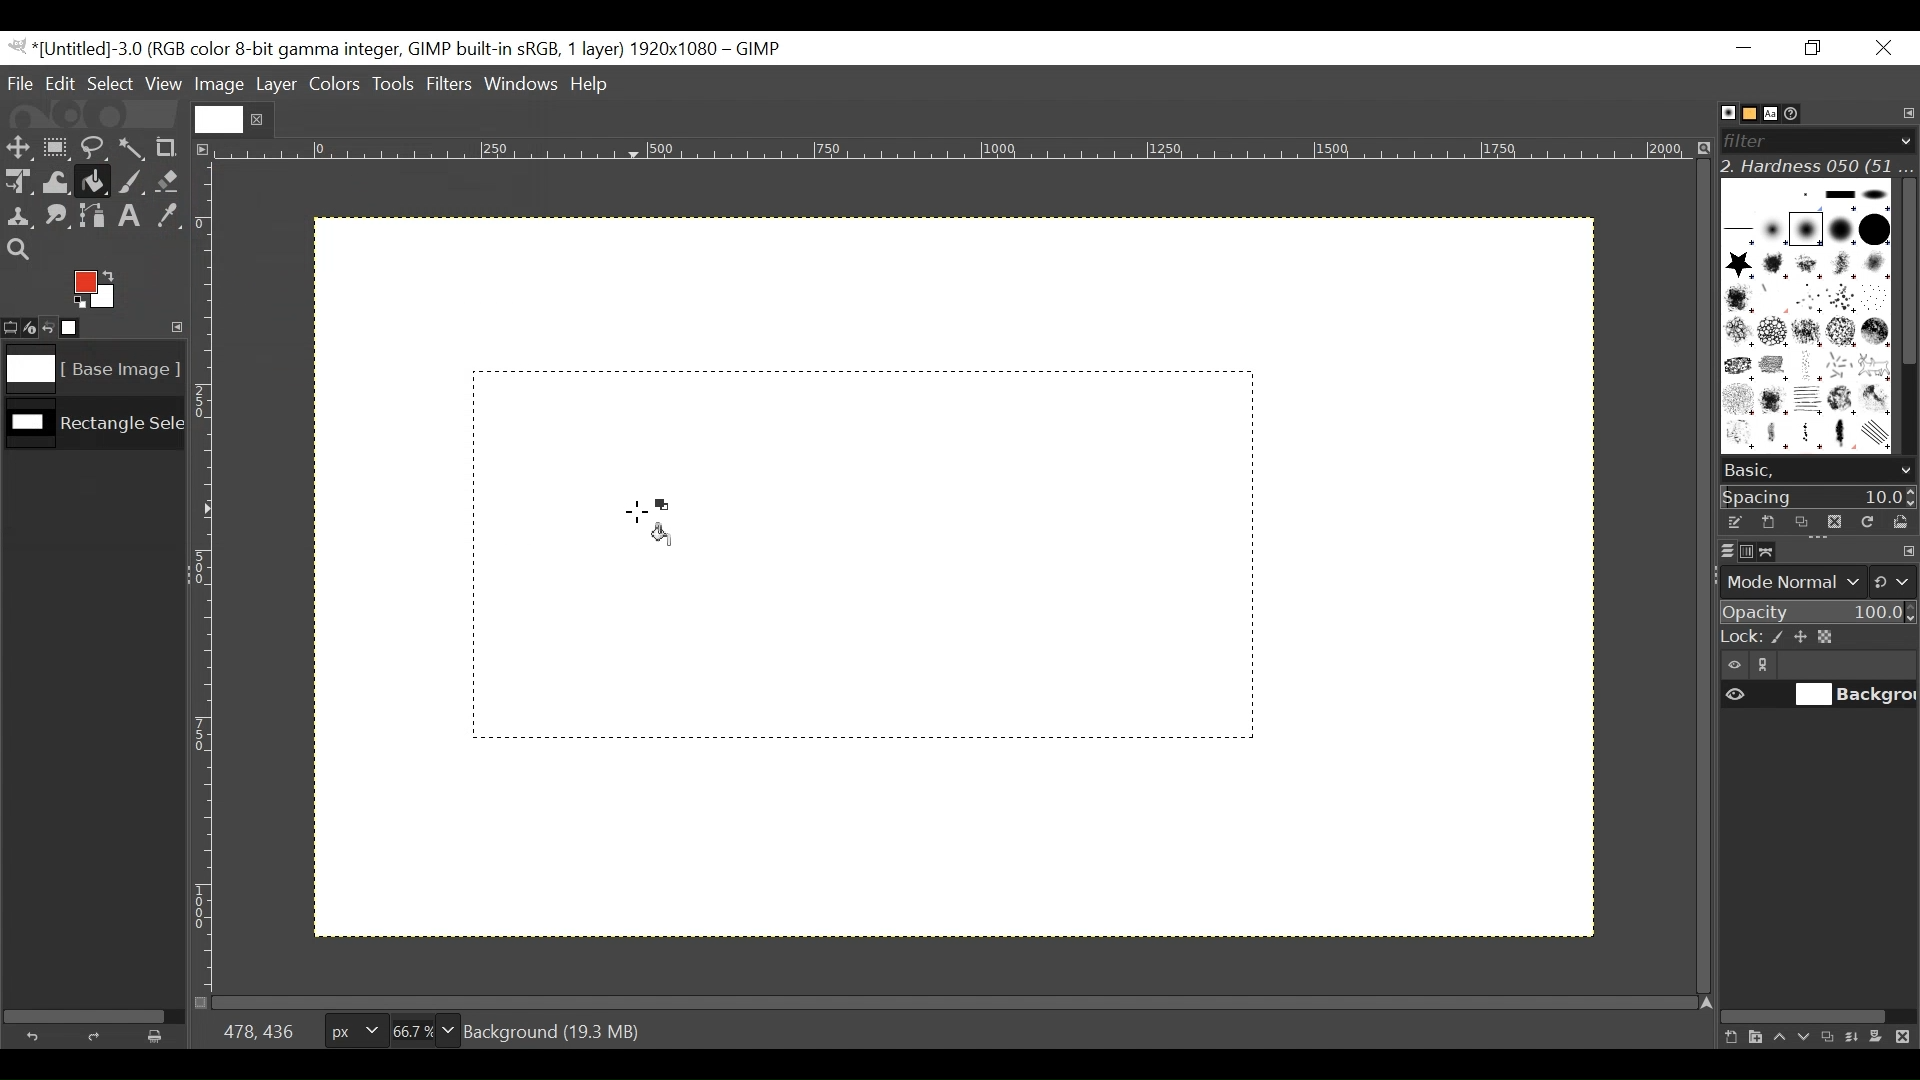  Describe the element at coordinates (1857, 1036) in the screenshot. I see `merge the layer` at that location.